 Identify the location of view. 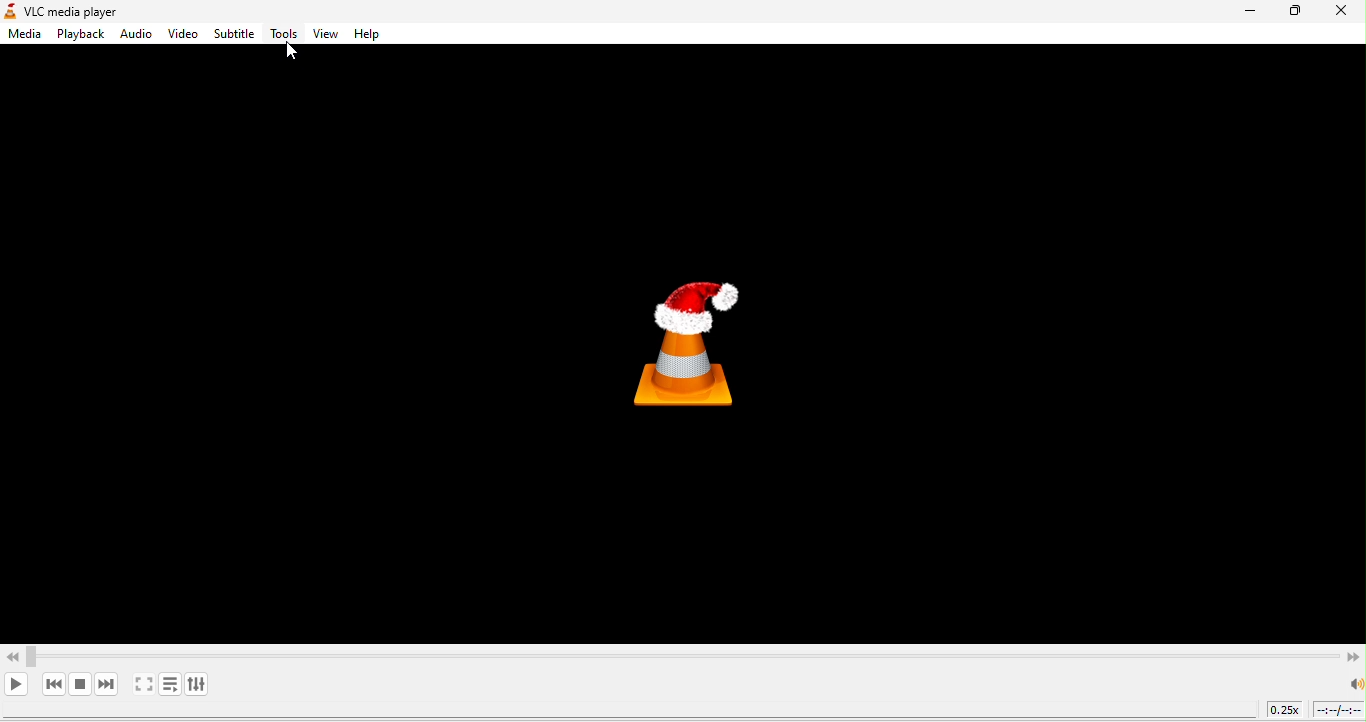
(323, 36).